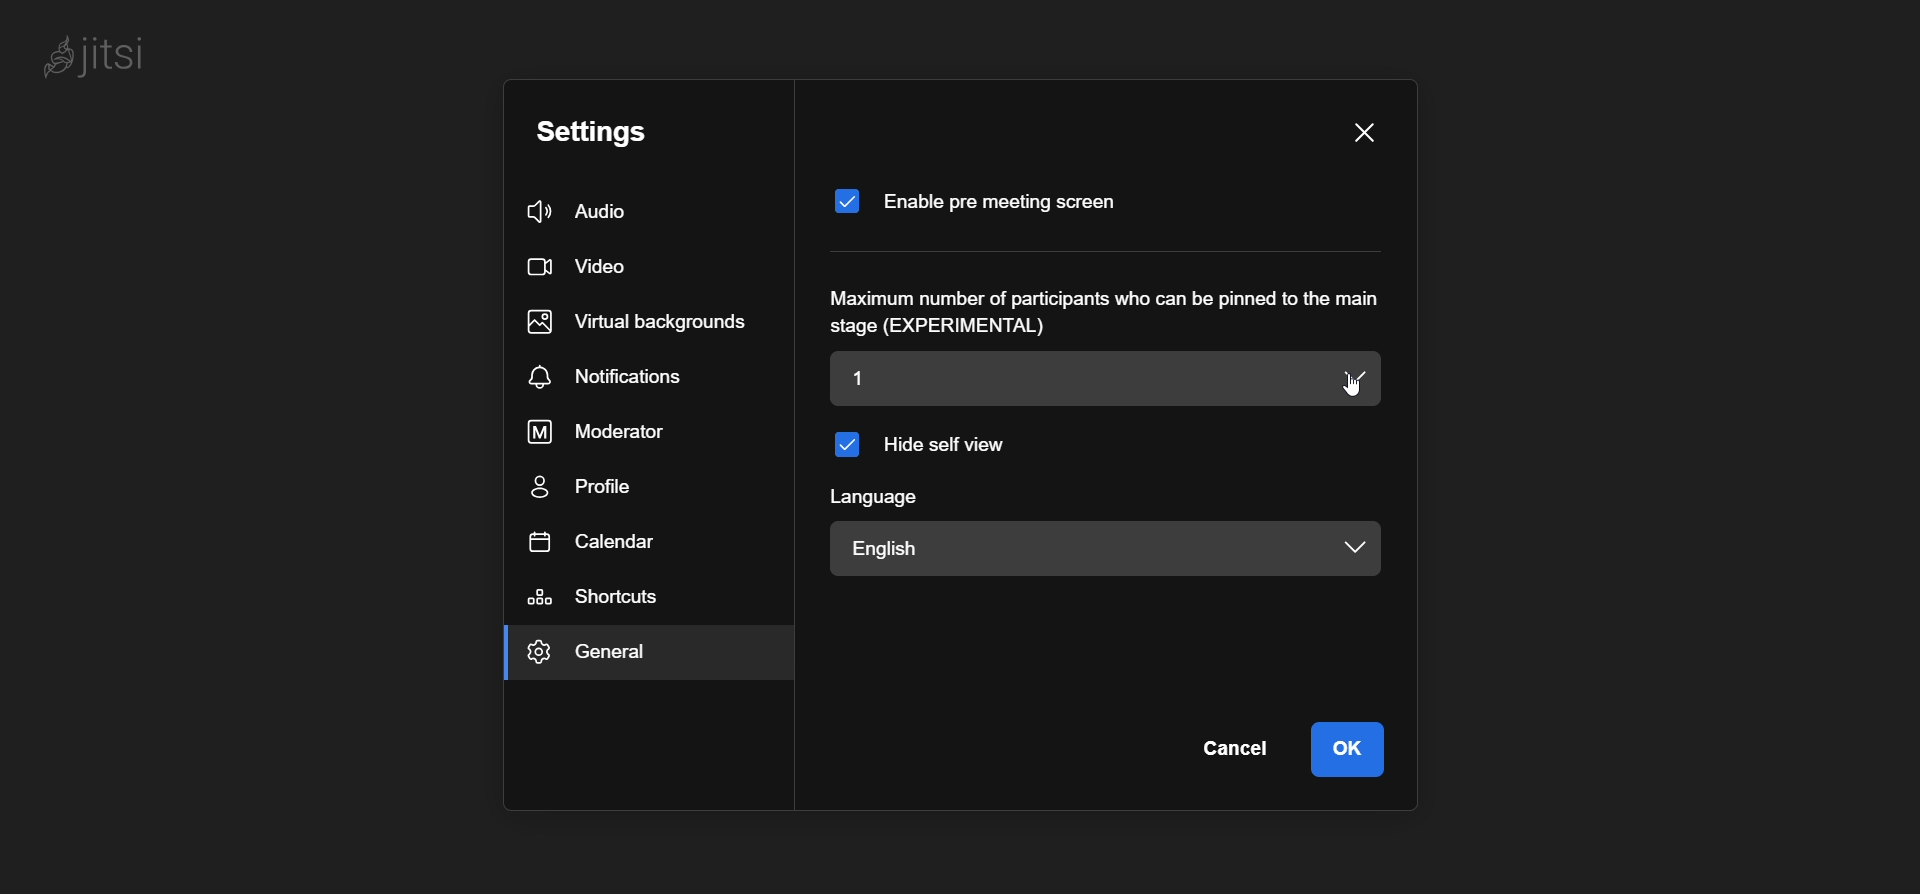 The width and height of the screenshot is (1920, 894). What do you see at coordinates (1360, 391) in the screenshot?
I see `cursor` at bounding box center [1360, 391].